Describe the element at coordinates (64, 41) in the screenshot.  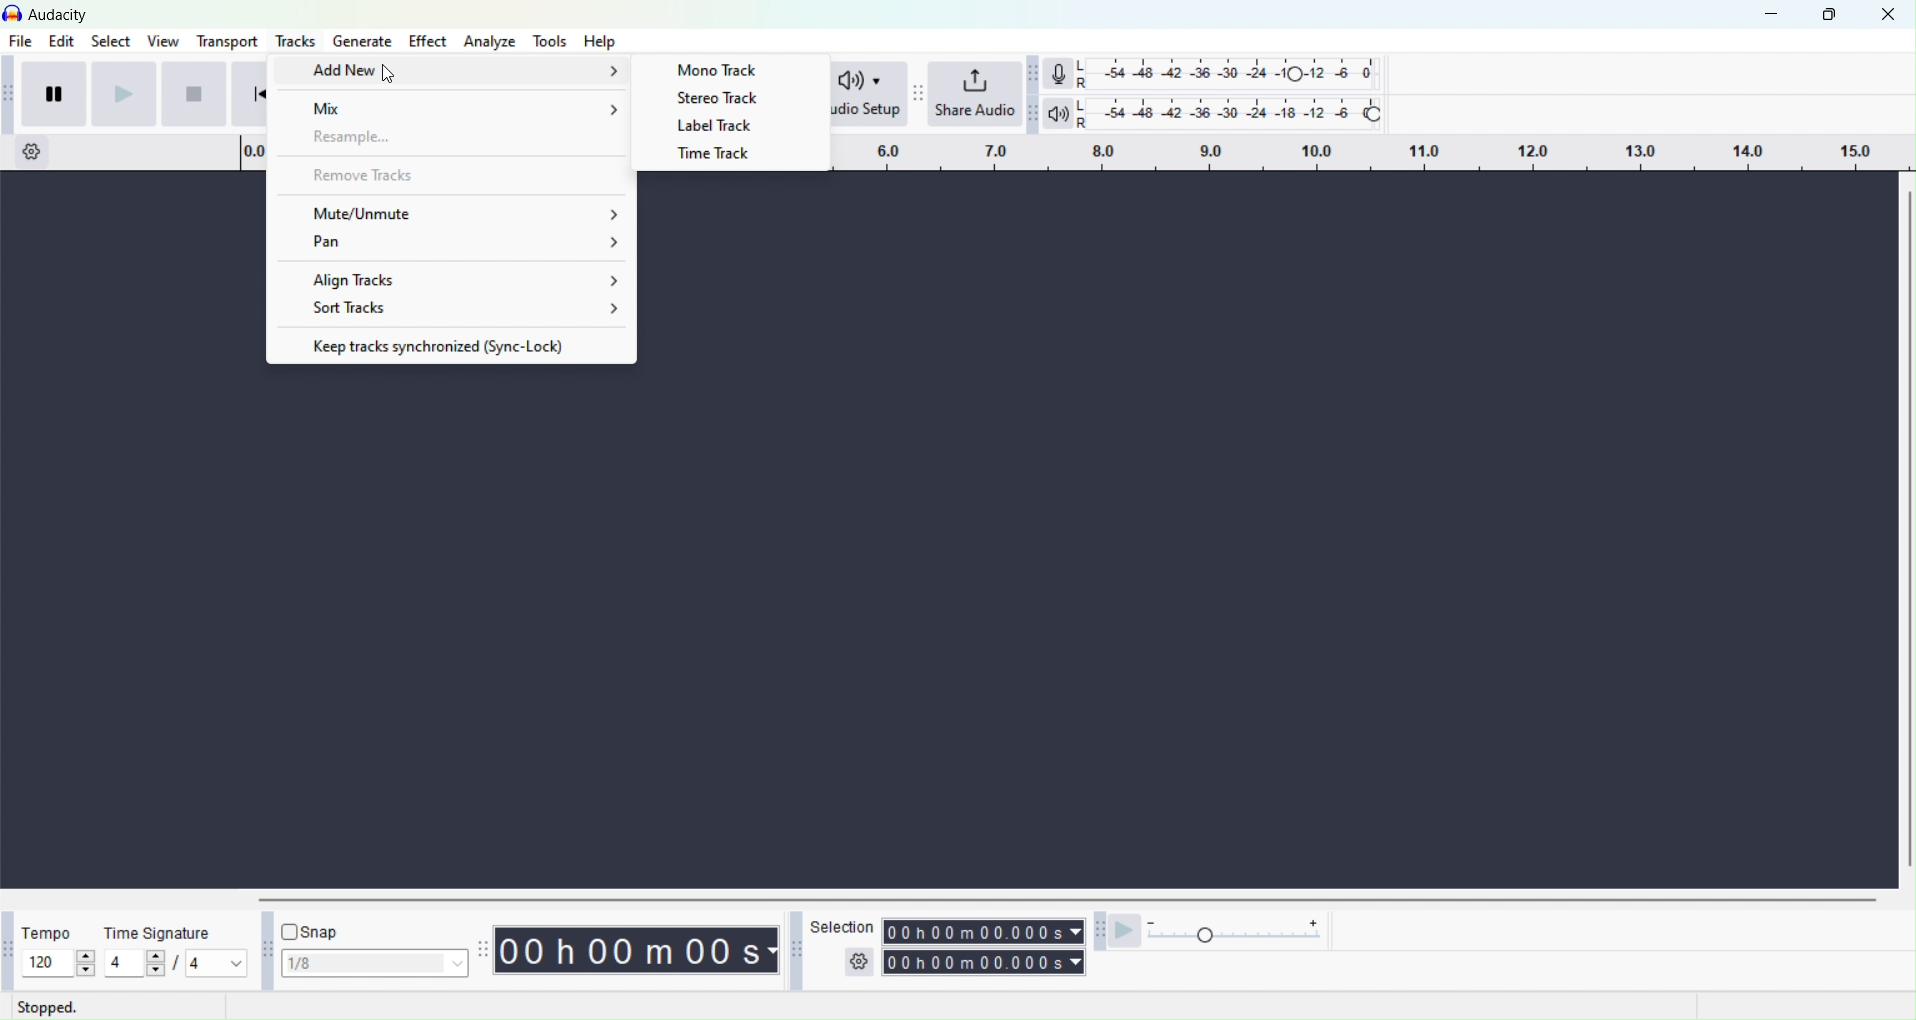
I see `Edit` at that location.